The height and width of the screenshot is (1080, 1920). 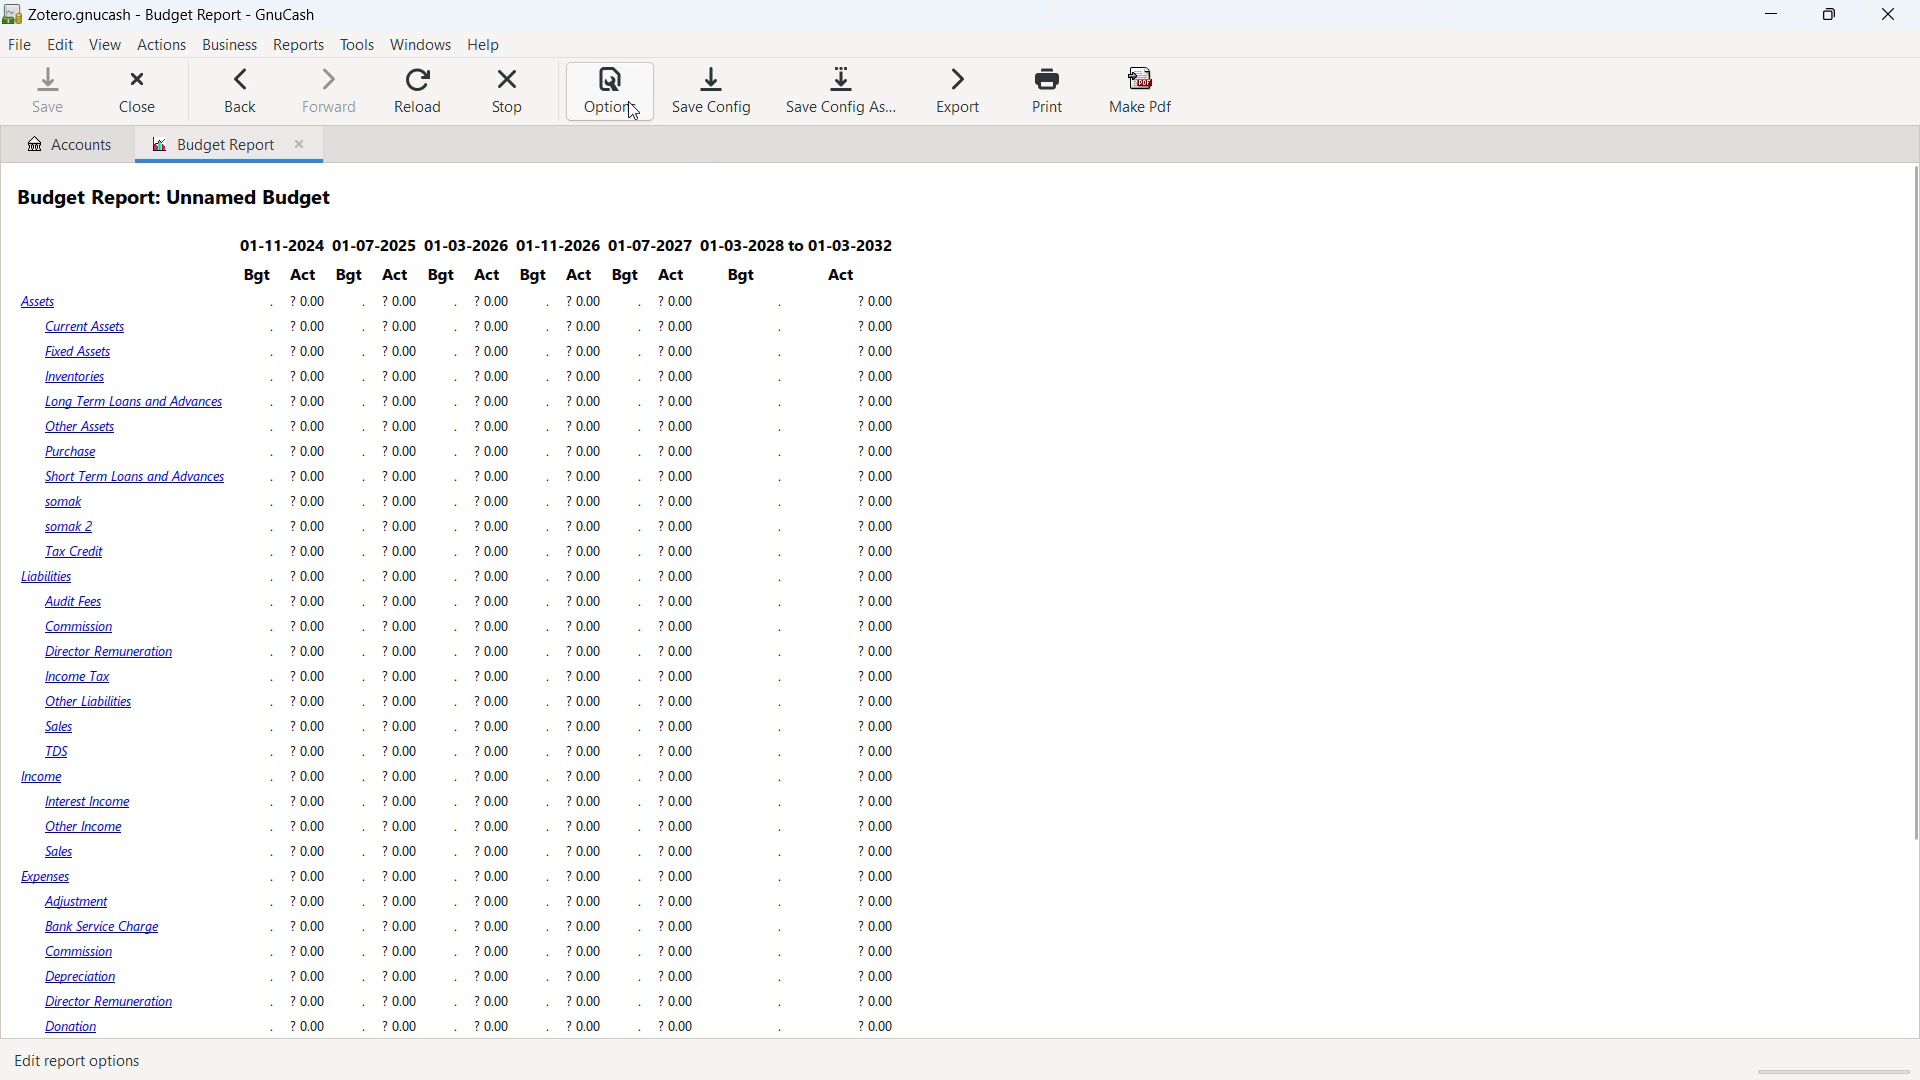 What do you see at coordinates (68, 143) in the screenshot?
I see `accounts tab` at bounding box center [68, 143].